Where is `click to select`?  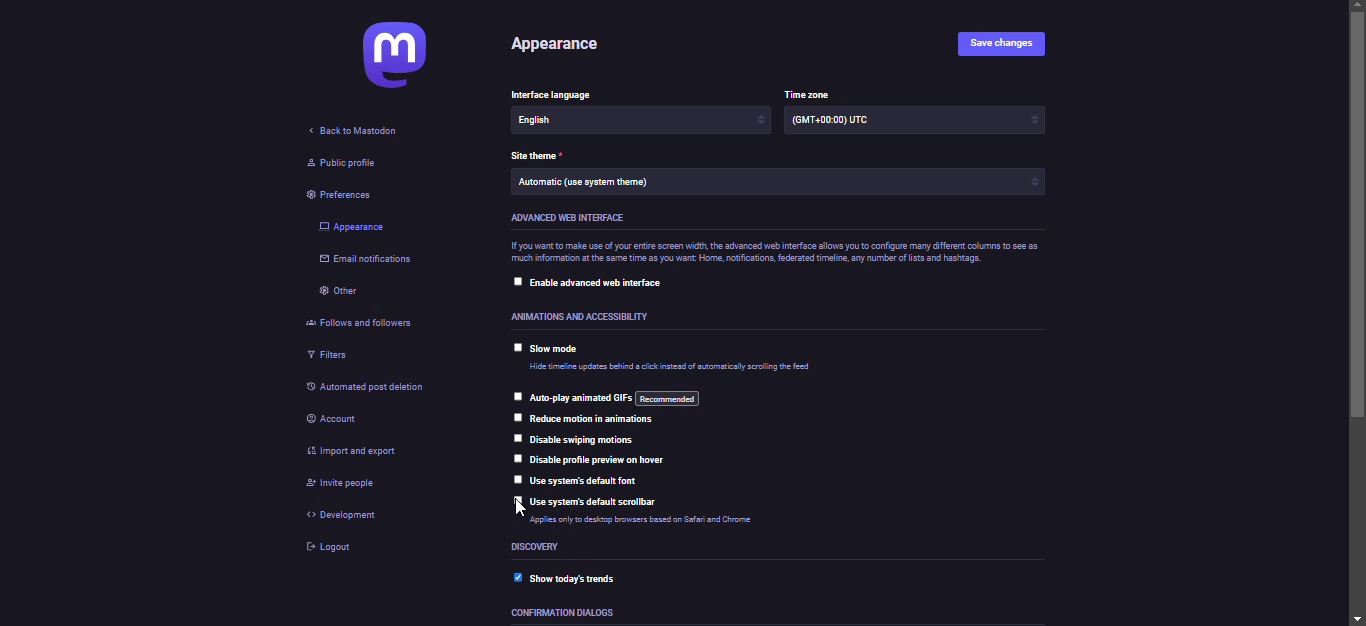 click to select is located at coordinates (515, 438).